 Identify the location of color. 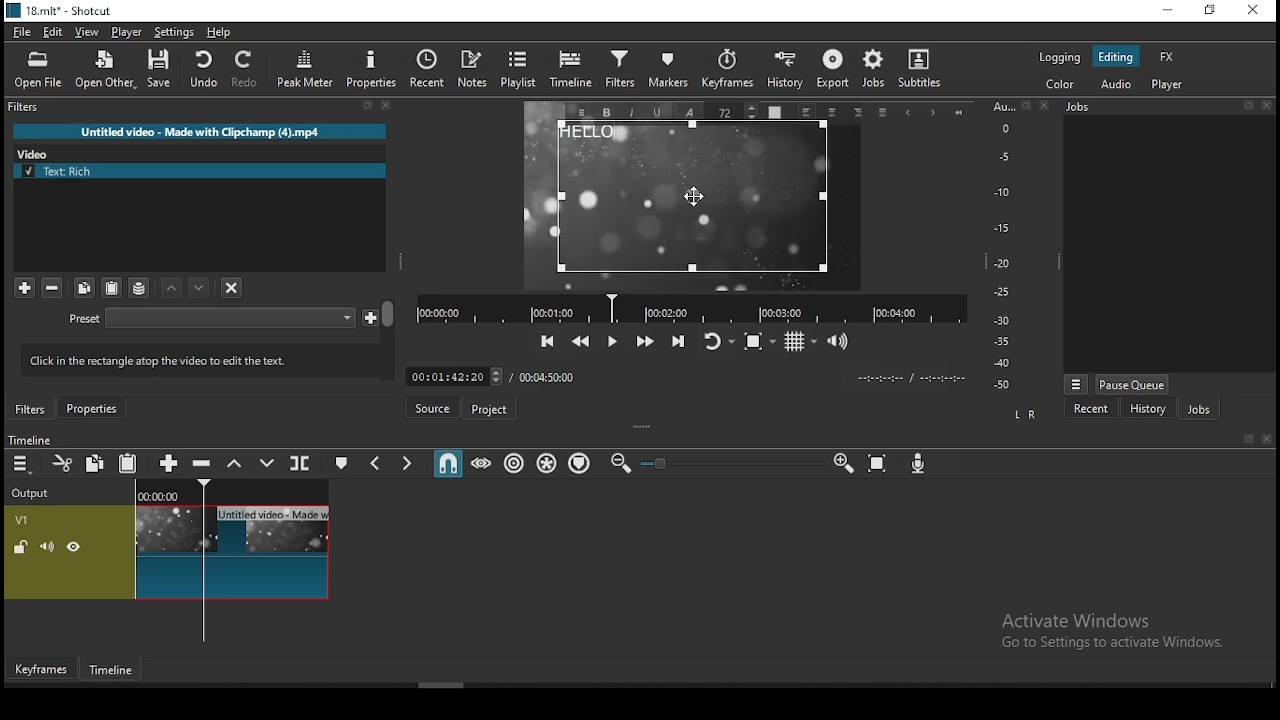
(1059, 86).